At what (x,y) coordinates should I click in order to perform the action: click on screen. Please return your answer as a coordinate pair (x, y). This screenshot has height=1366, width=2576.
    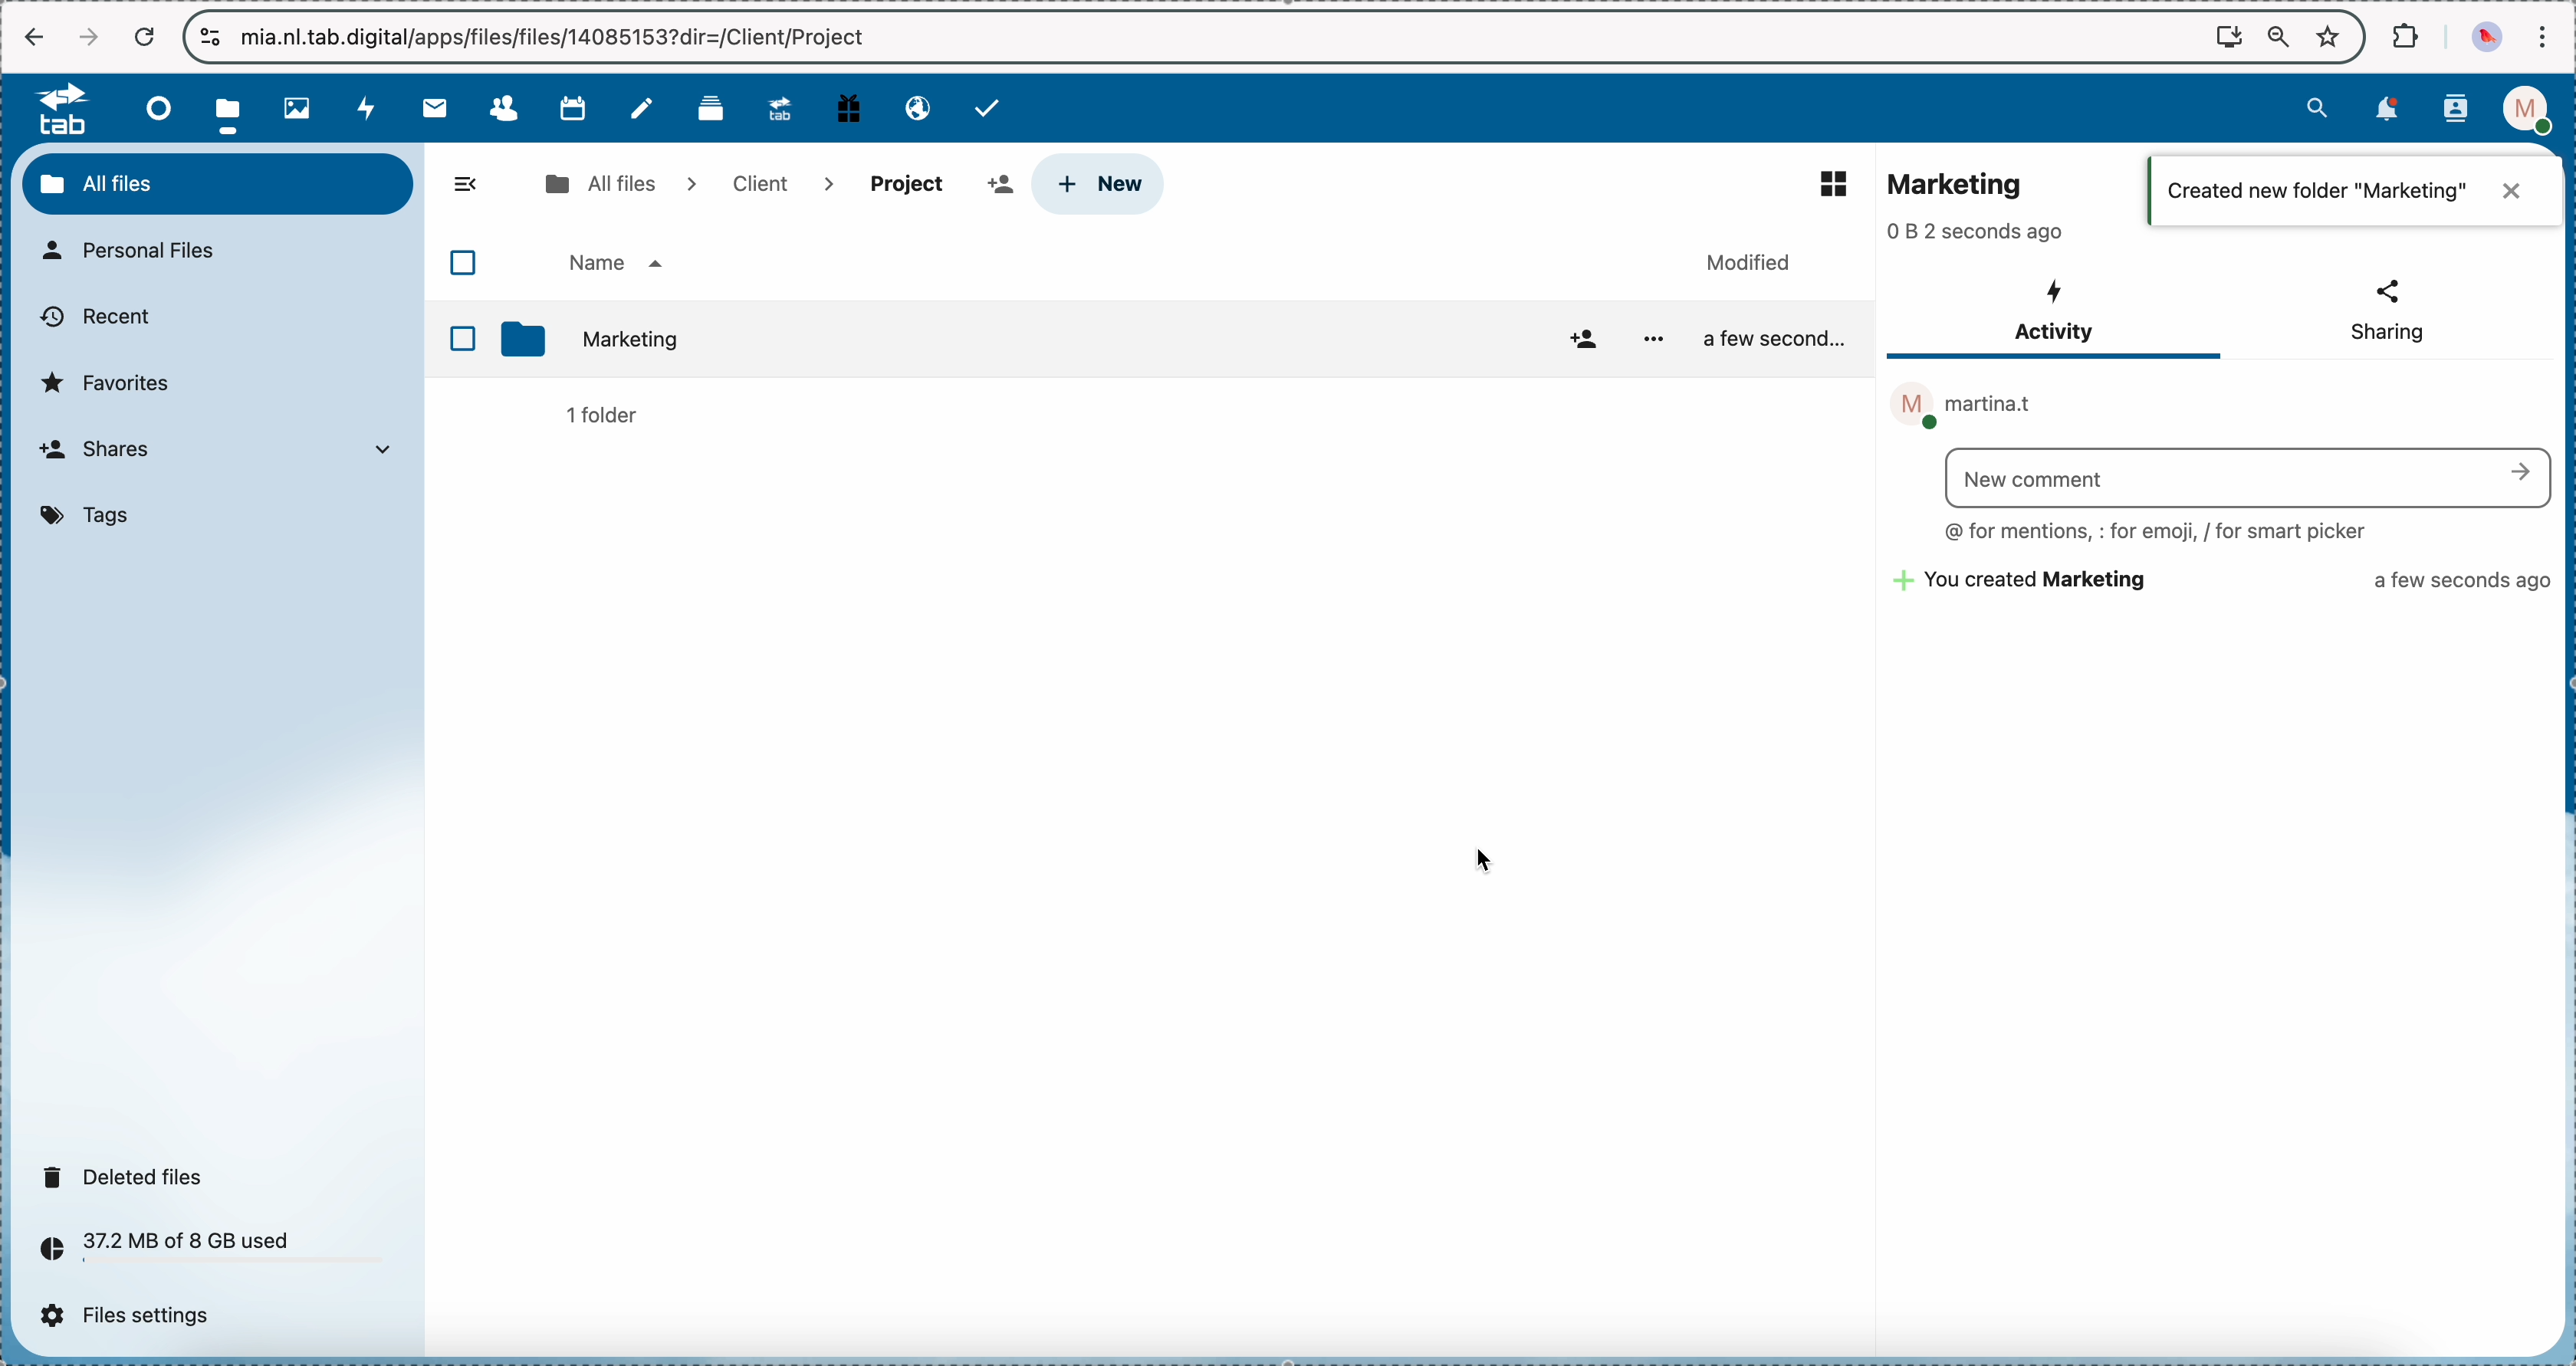
    Looking at the image, I should click on (2229, 35).